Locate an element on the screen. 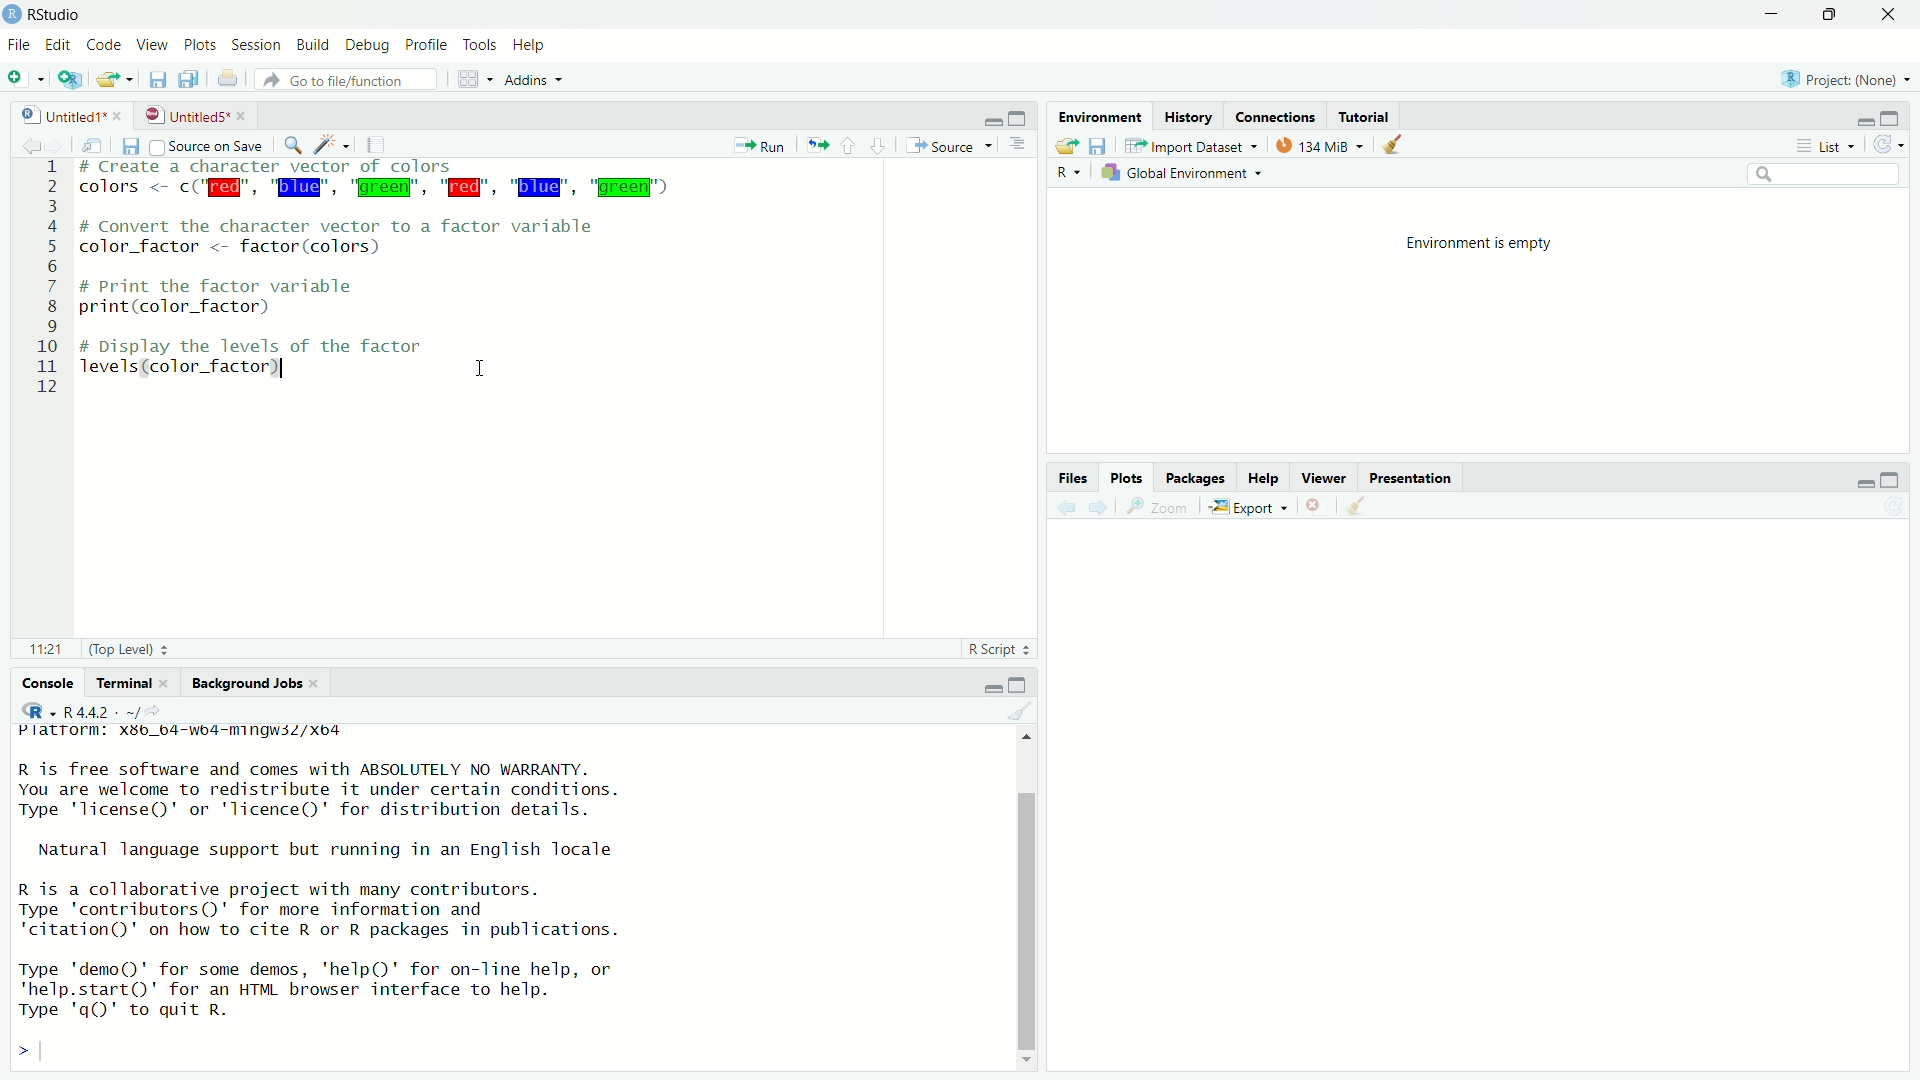 The image size is (1920, 1080). console is located at coordinates (41, 682).